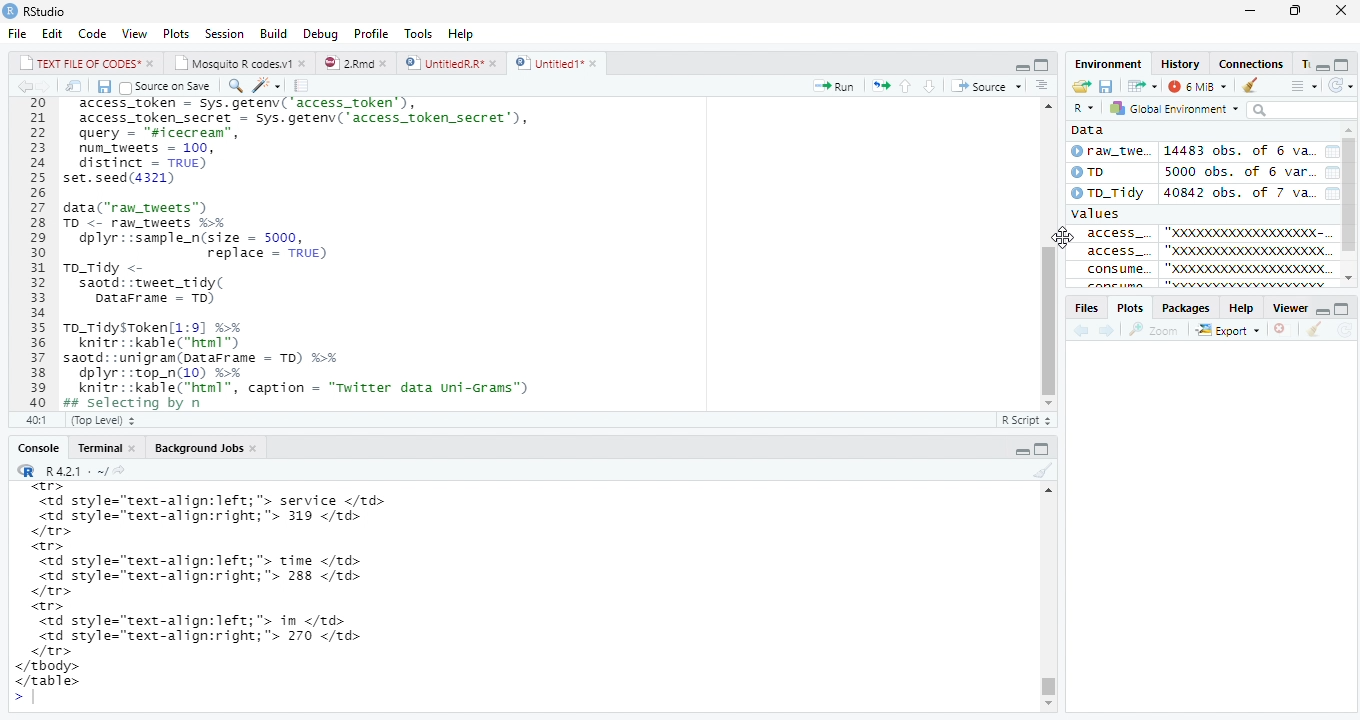  I want to click on Environment, so click(1110, 63).